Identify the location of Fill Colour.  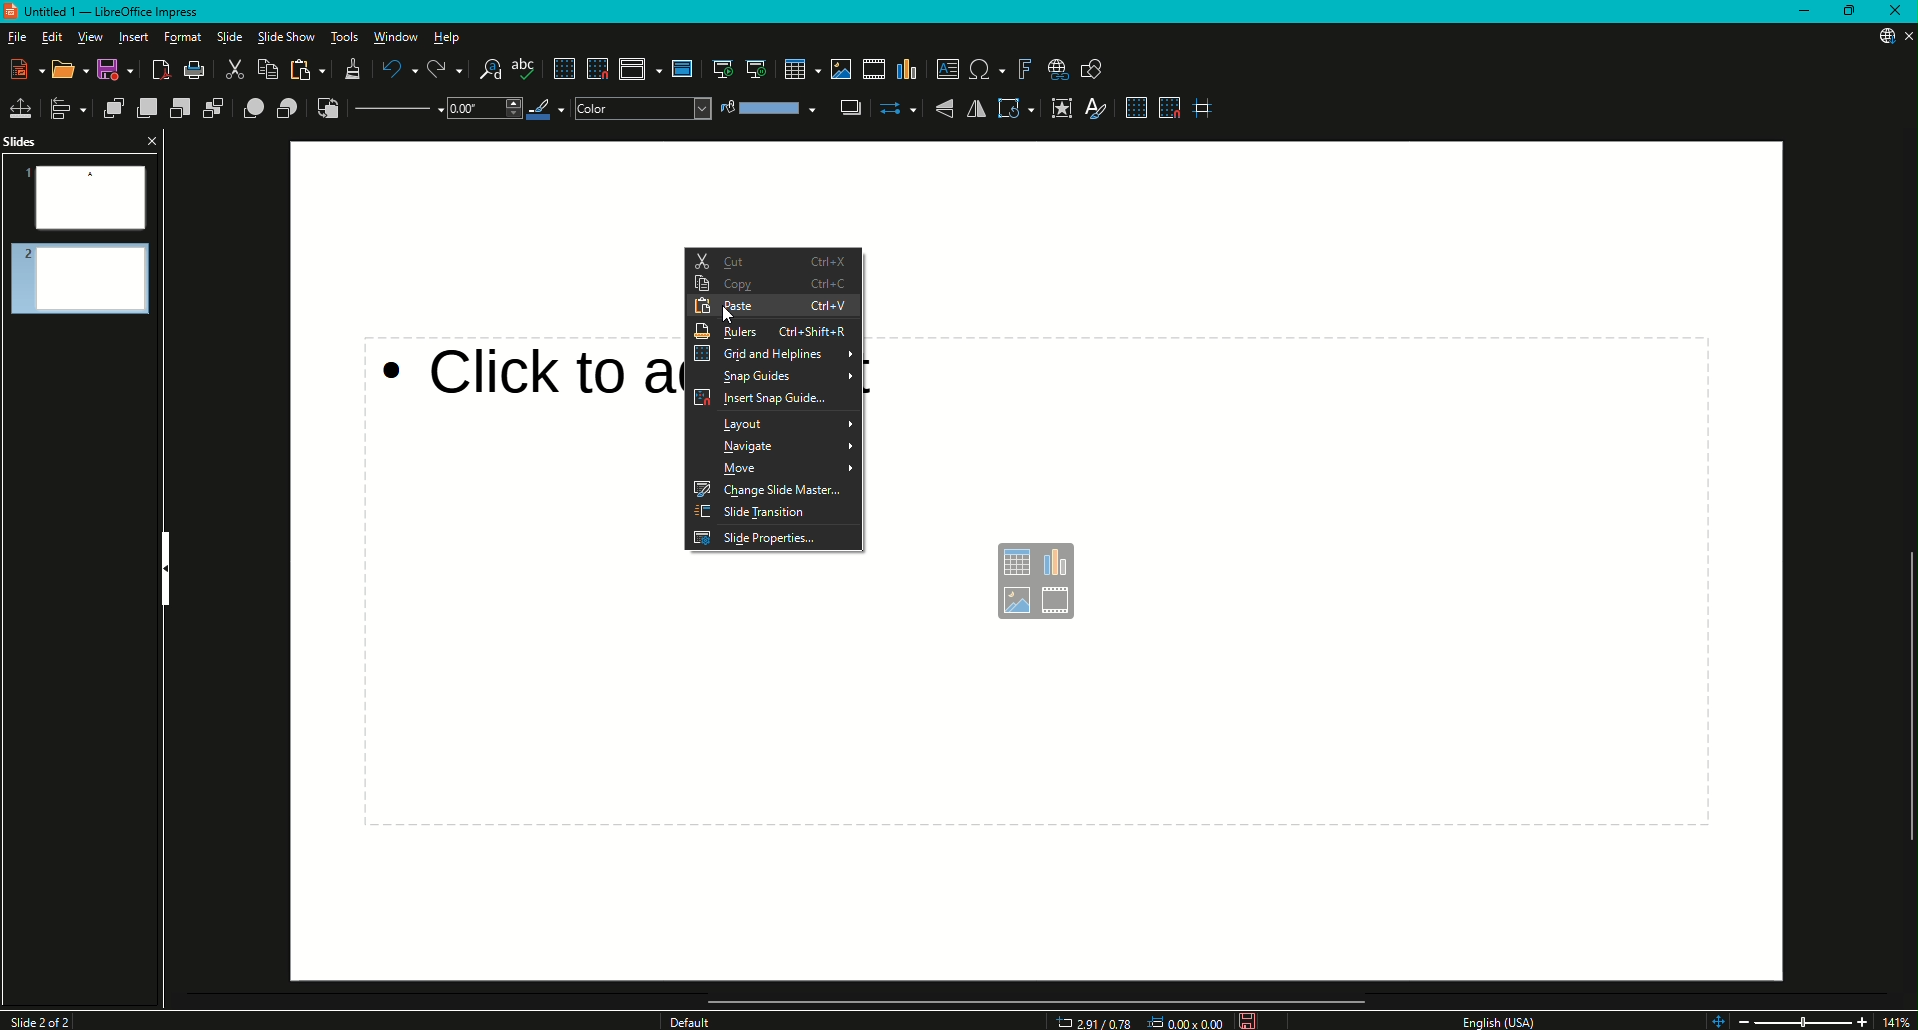
(770, 108).